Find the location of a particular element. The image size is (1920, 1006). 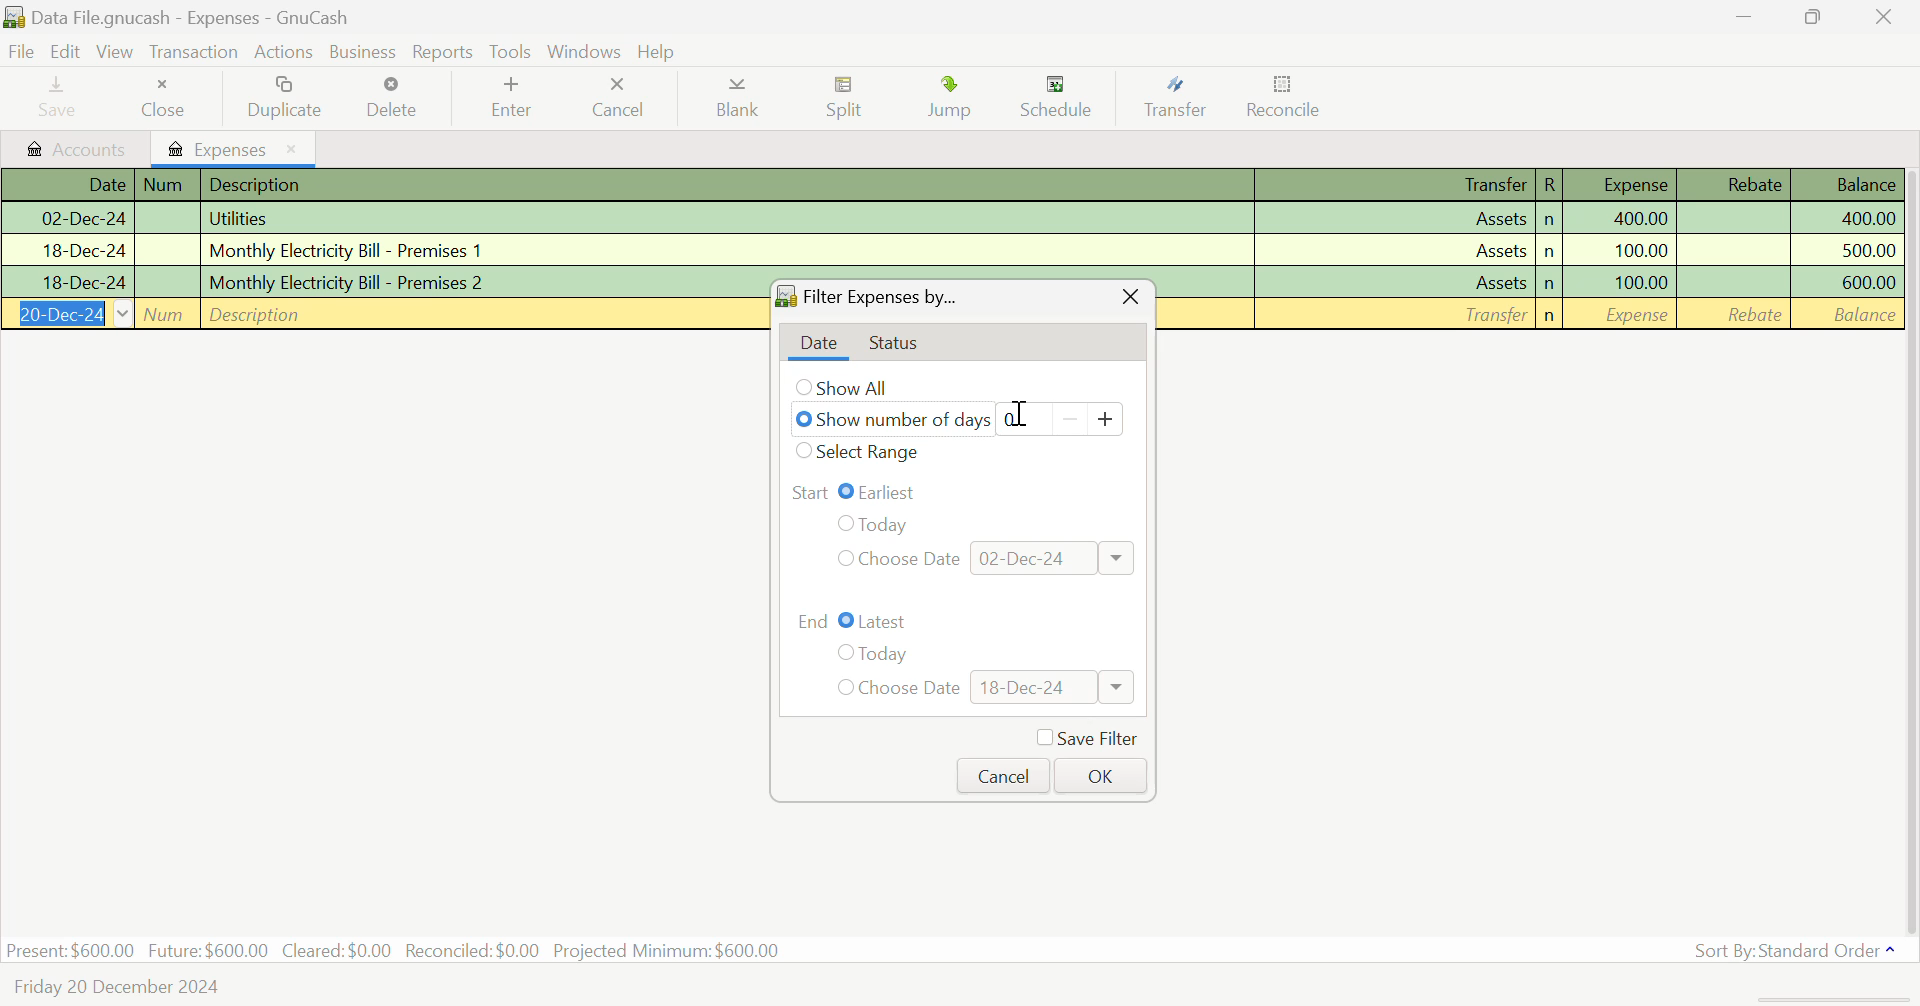

Friday 20 December 2024 is located at coordinates (121, 984).